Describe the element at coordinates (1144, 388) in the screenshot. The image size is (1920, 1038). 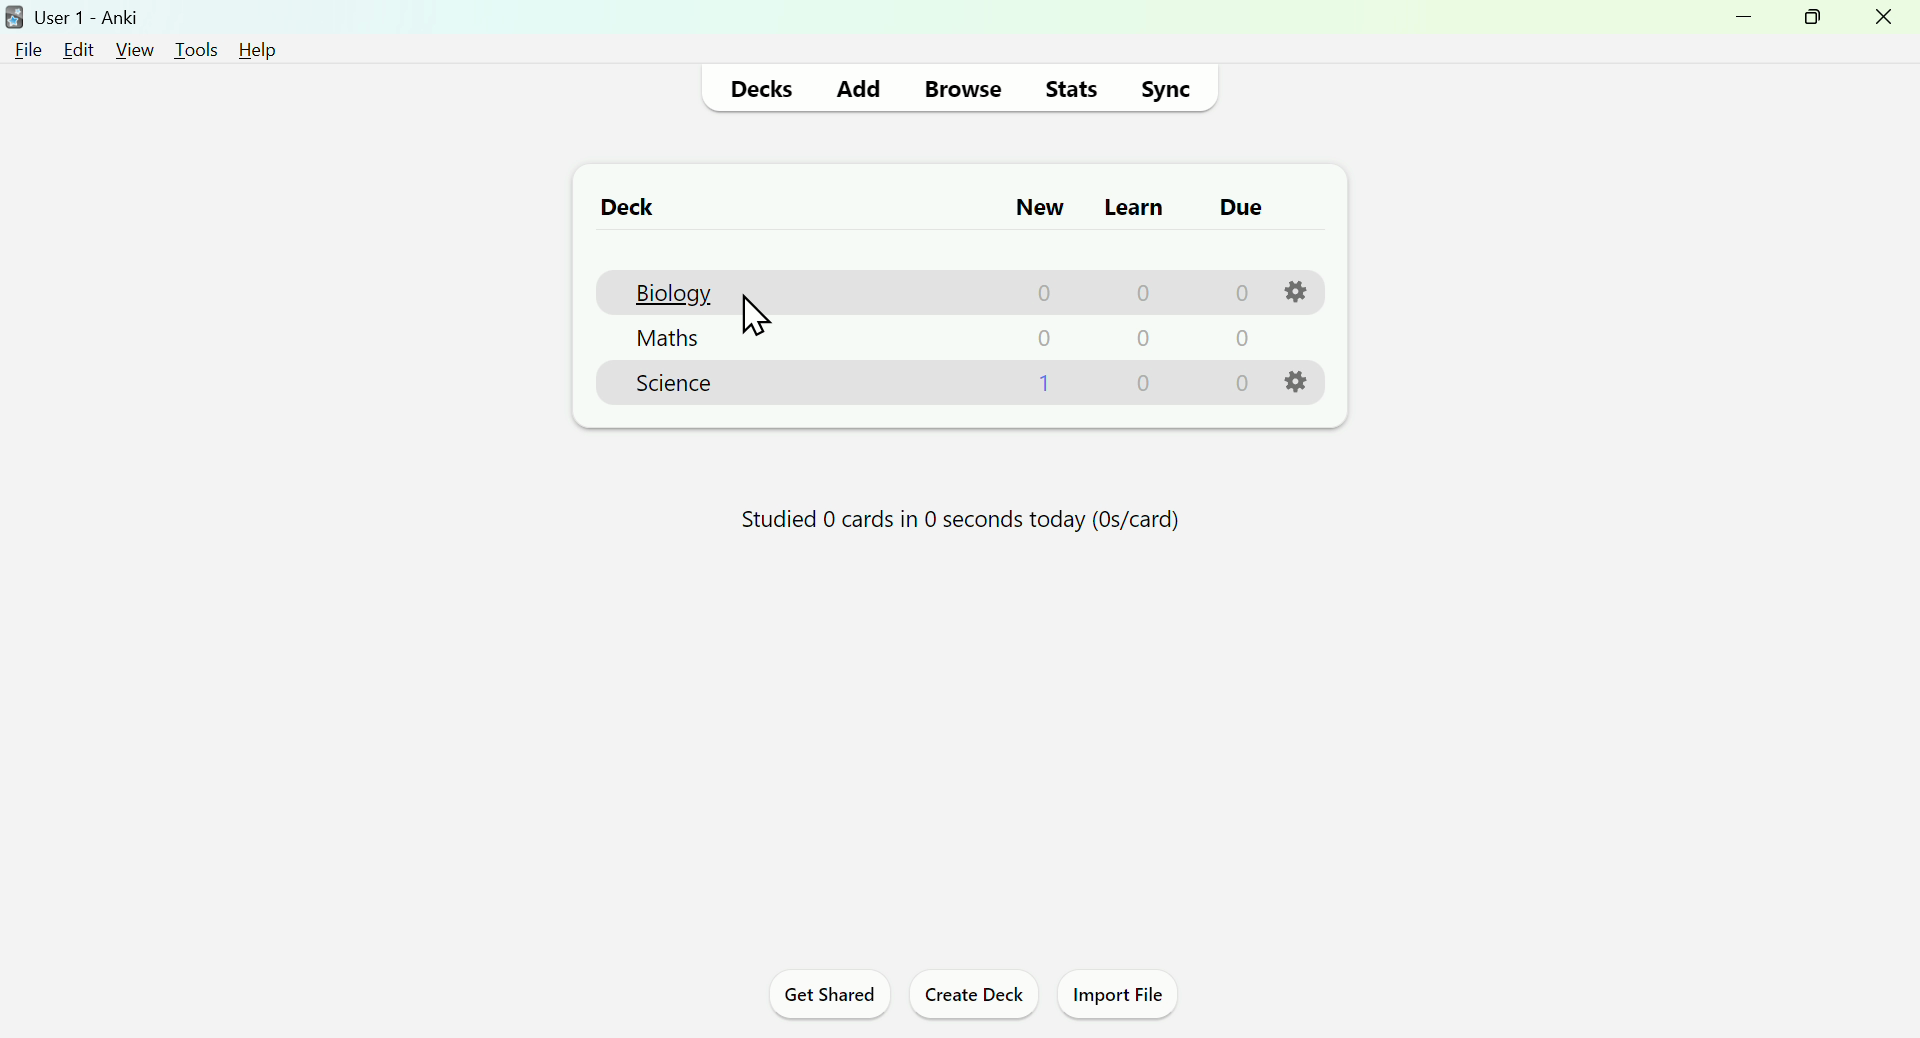
I see `0` at that location.